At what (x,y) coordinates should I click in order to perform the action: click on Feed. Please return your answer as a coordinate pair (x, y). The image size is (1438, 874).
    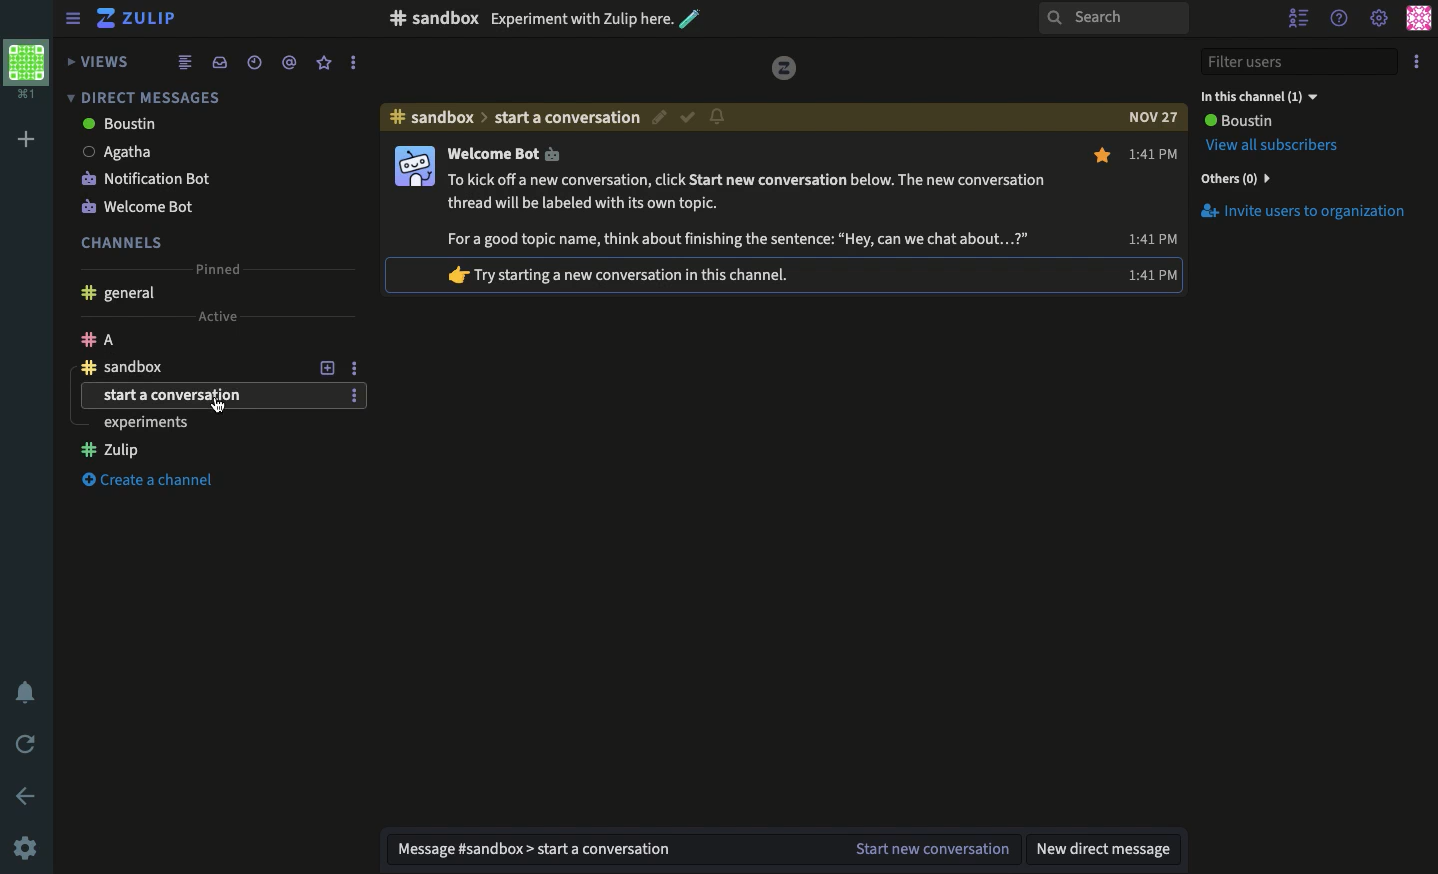
    Looking at the image, I should click on (185, 61).